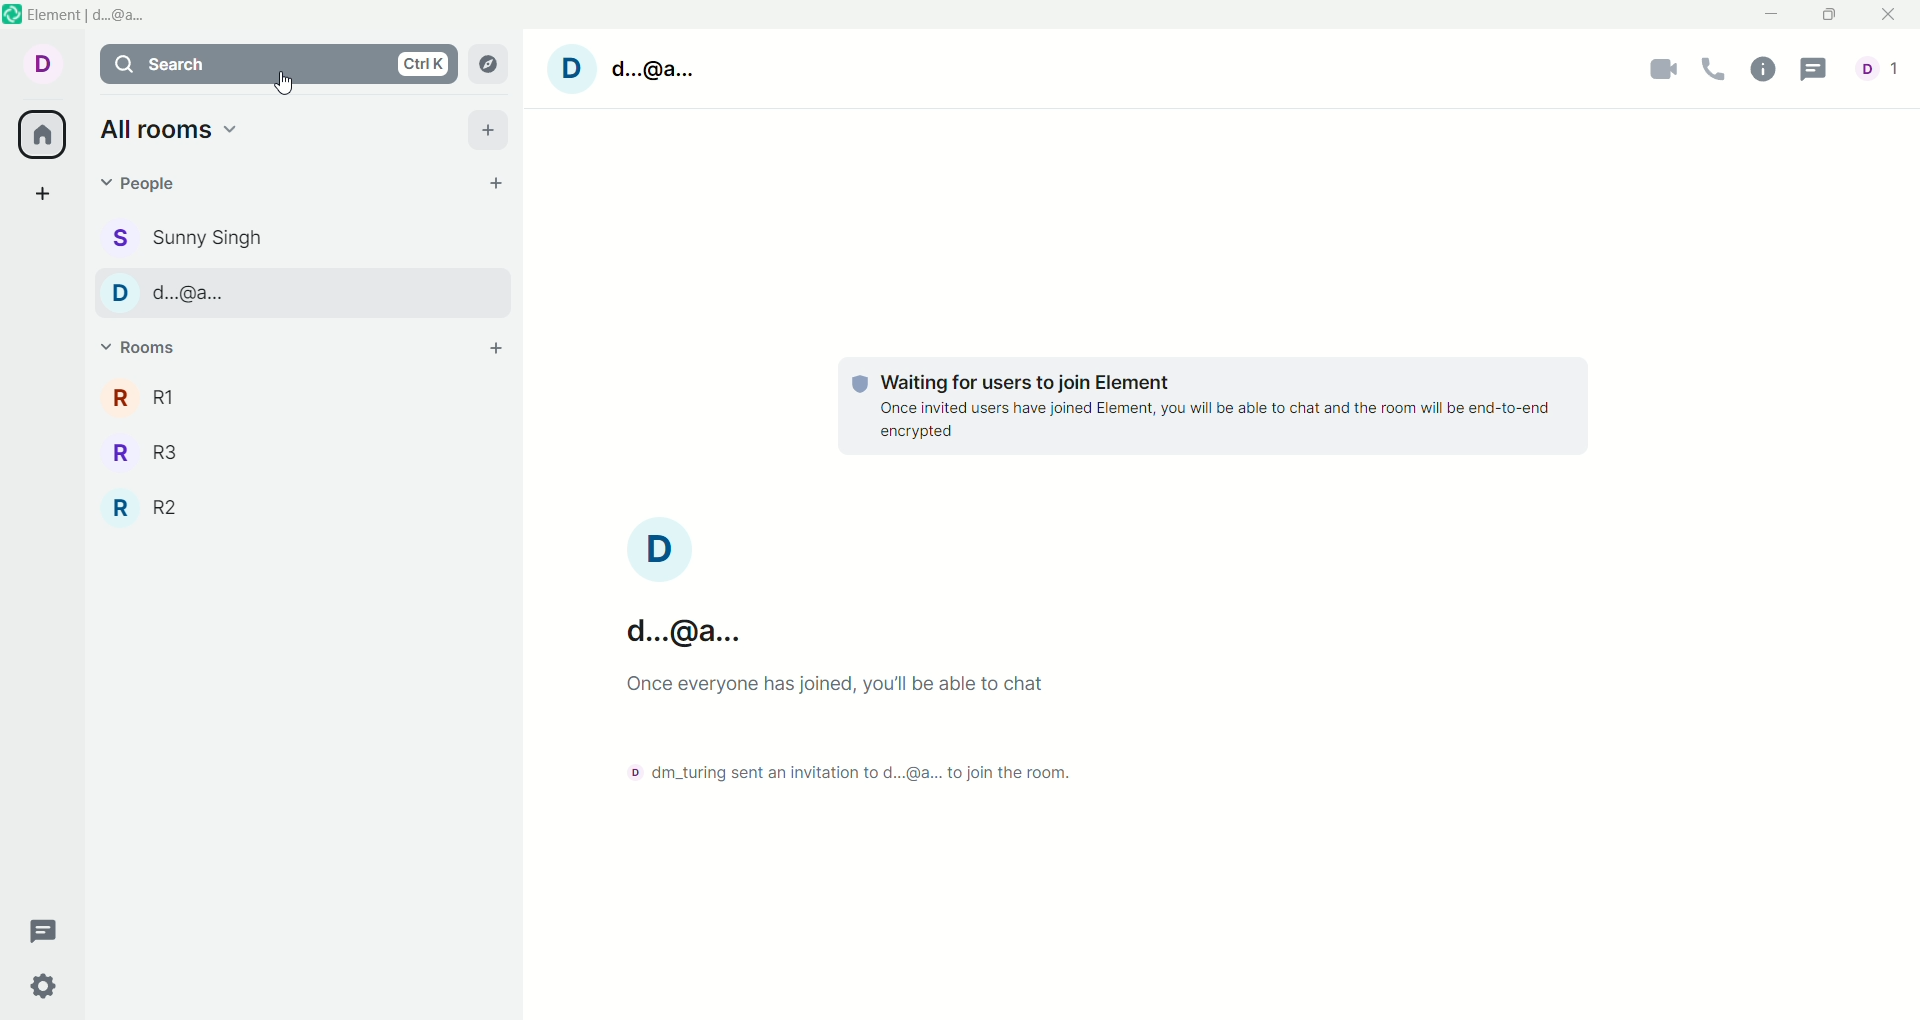 The width and height of the screenshot is (1920, 1020). Describe the element at coordinates (656, 546) in the screenshot. I see `account` at that location.